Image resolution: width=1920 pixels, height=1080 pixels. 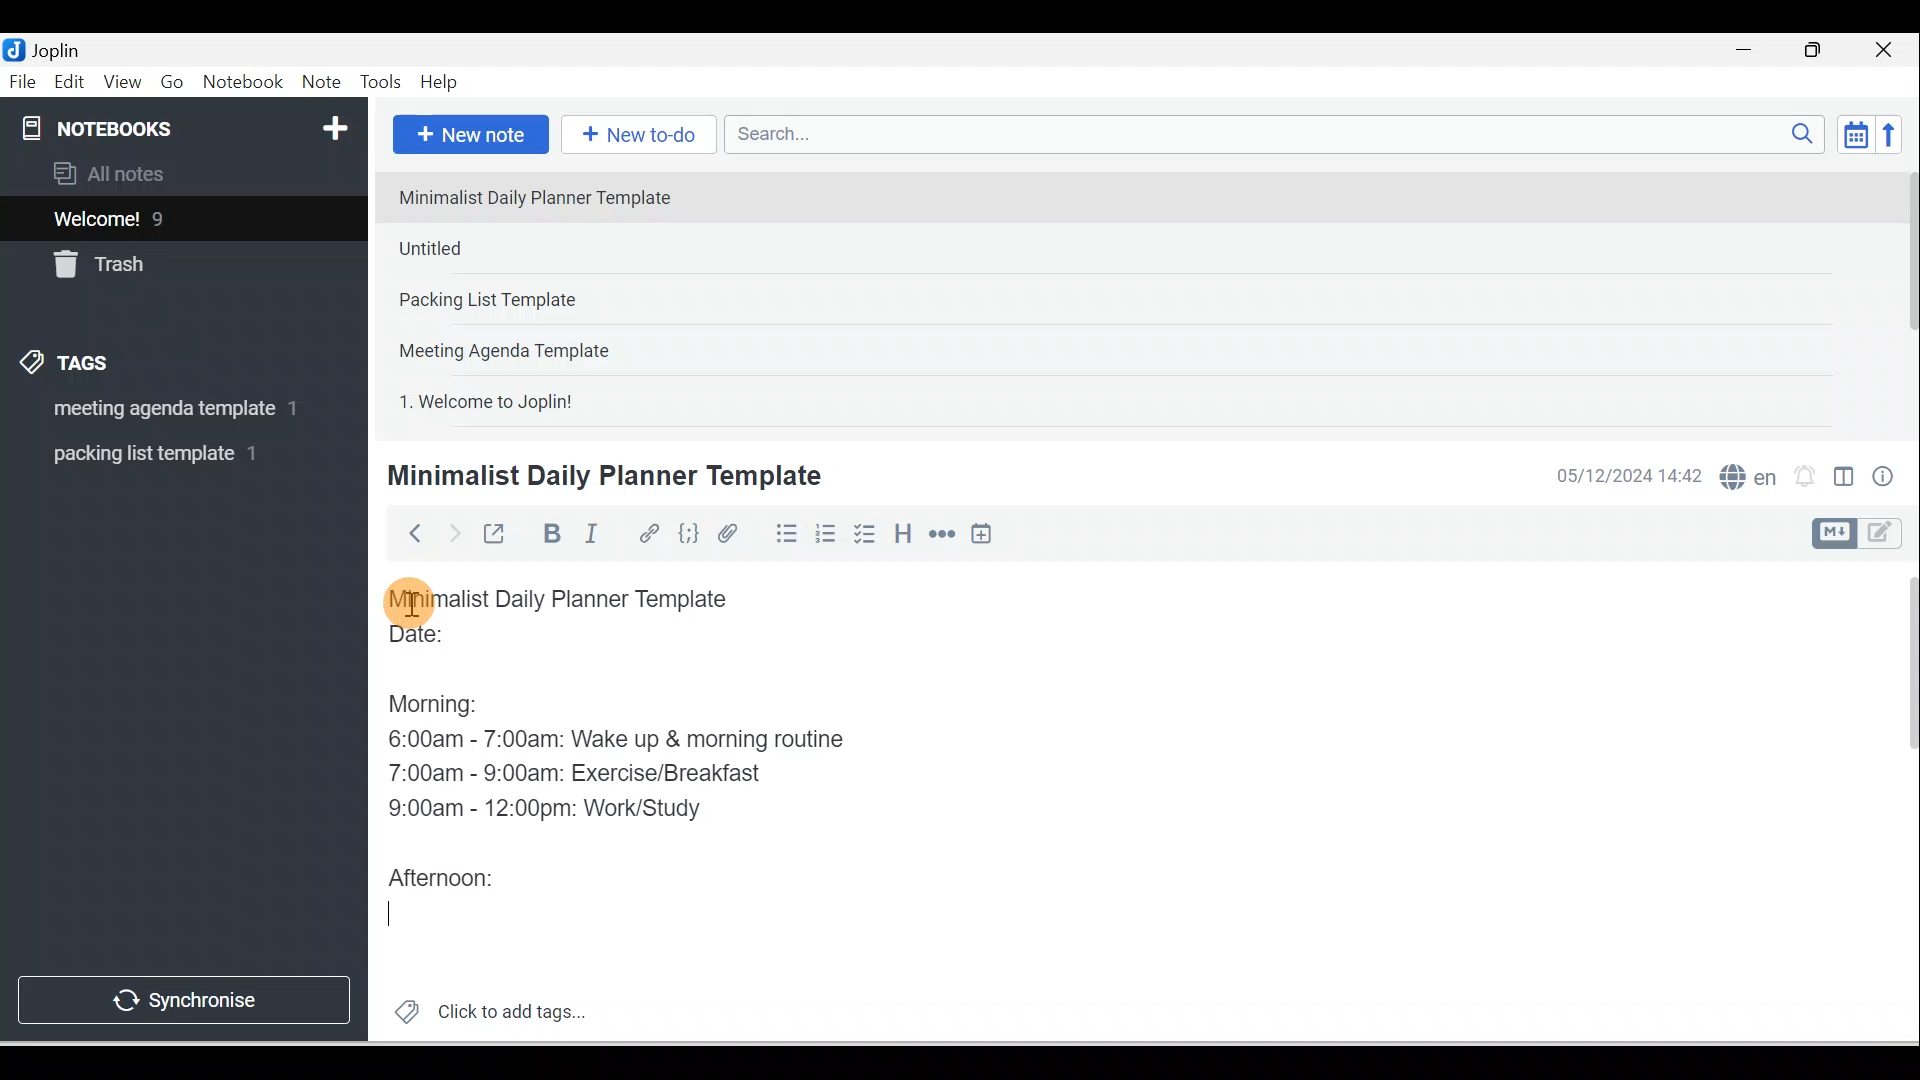 I want to click on Trash, so click(x=147, y=259).